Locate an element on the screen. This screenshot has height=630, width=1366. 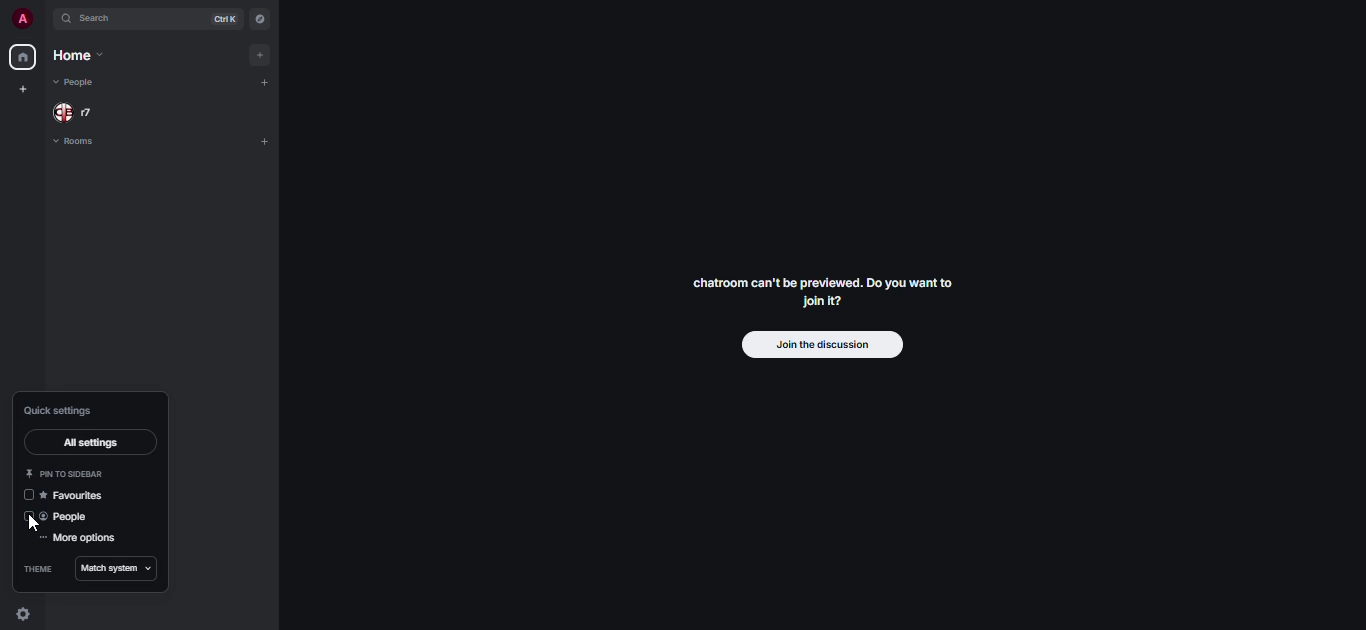
chatroom can't be previewed. Join it? is located at coordinates (819, 291).